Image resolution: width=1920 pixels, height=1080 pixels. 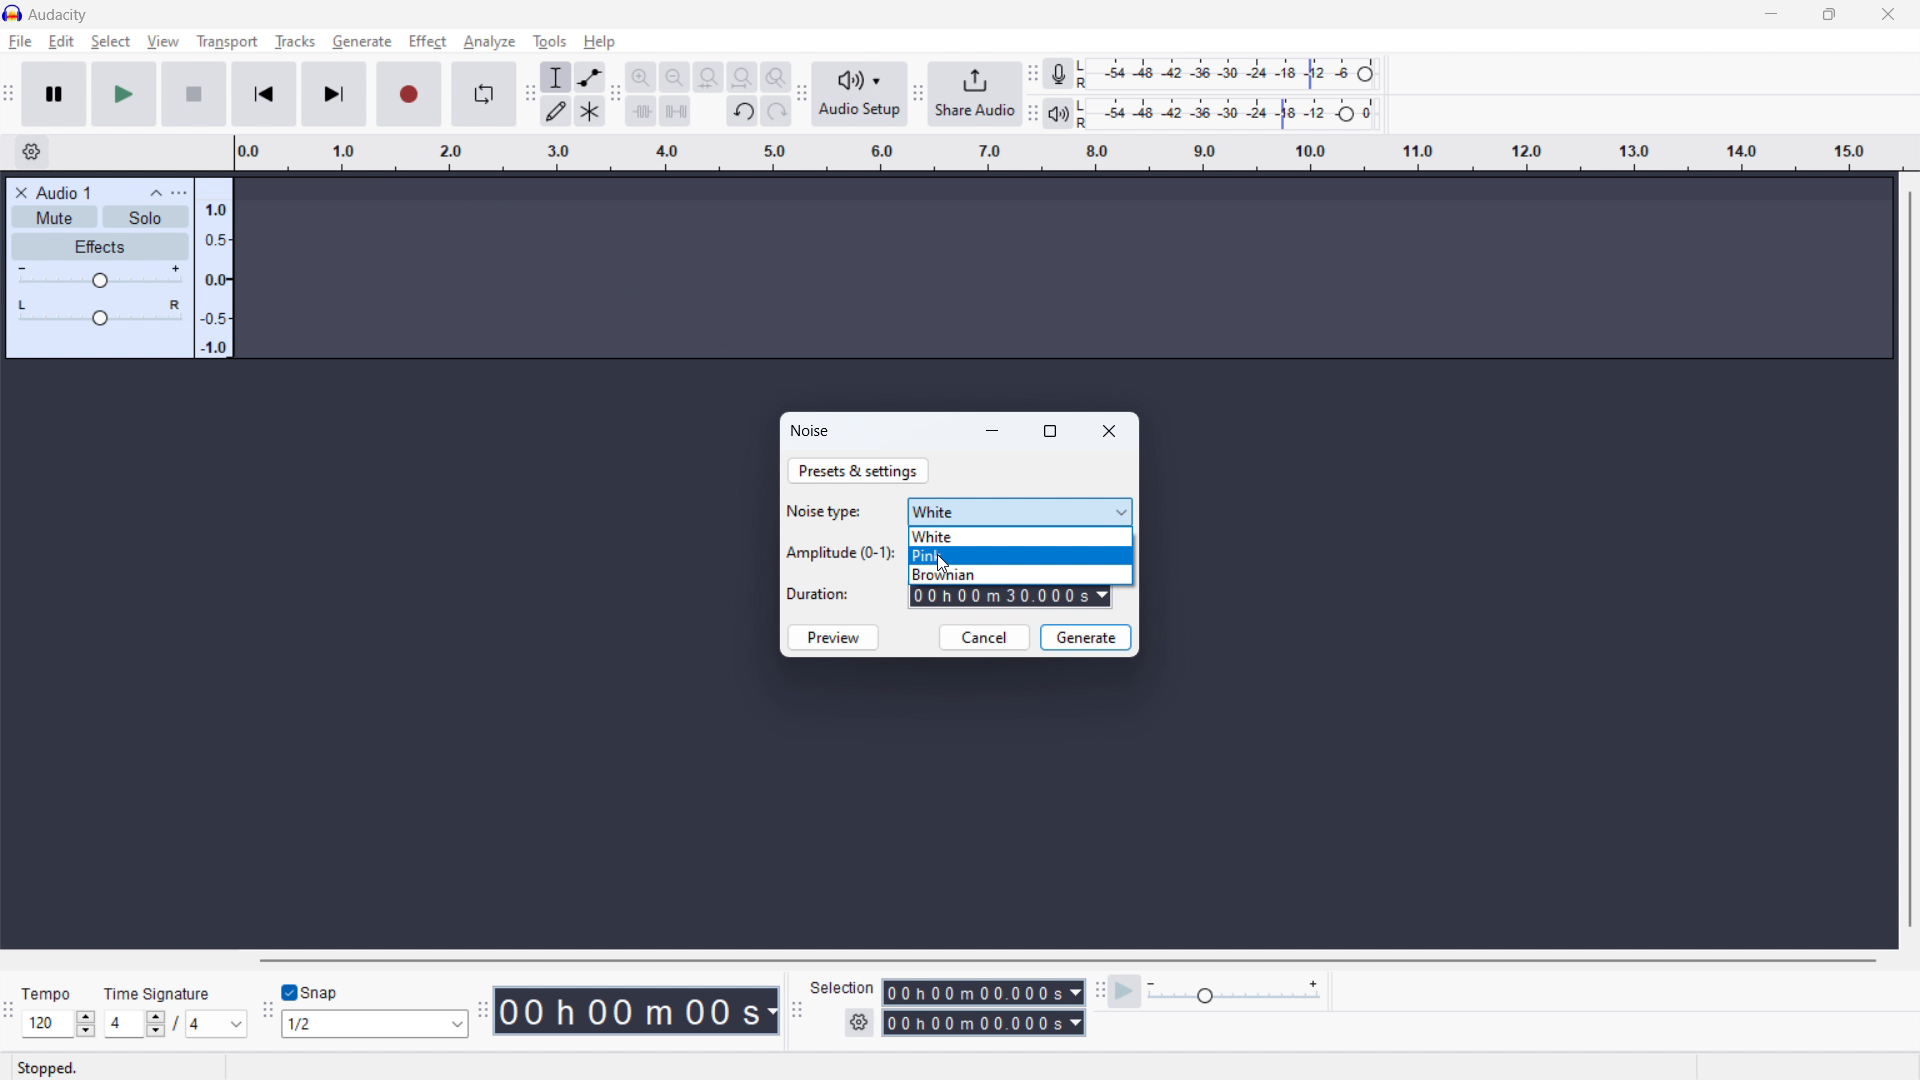 What do you see at coordinates (144, 217) in the screenshot?
I see `solo` at bounding box center [144, 217].